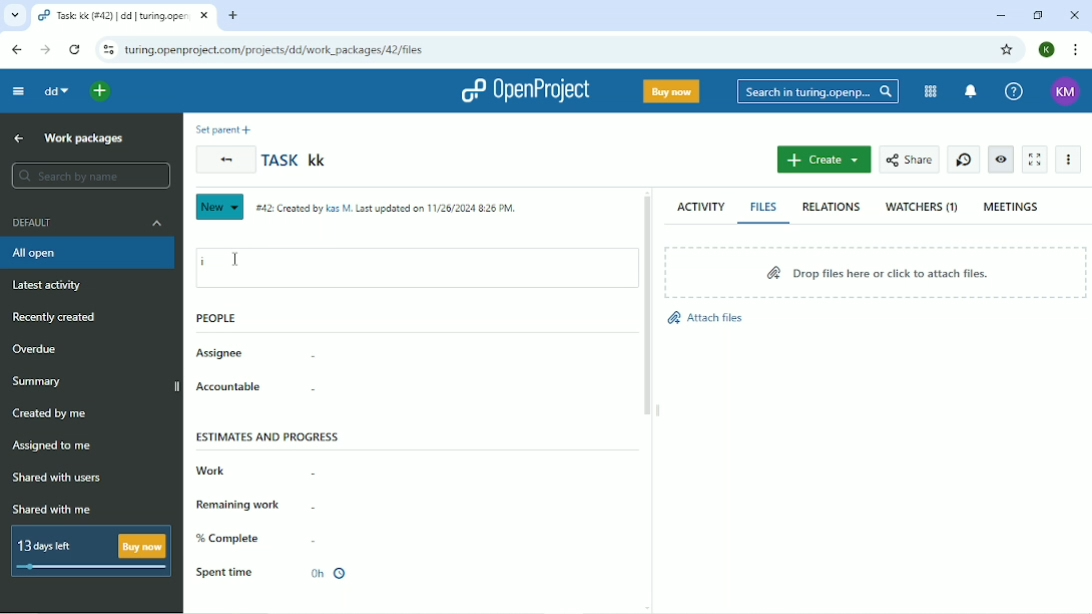  Describe the element at coordinates (40, 381) in the screenshot. I see `Summary` at that location.